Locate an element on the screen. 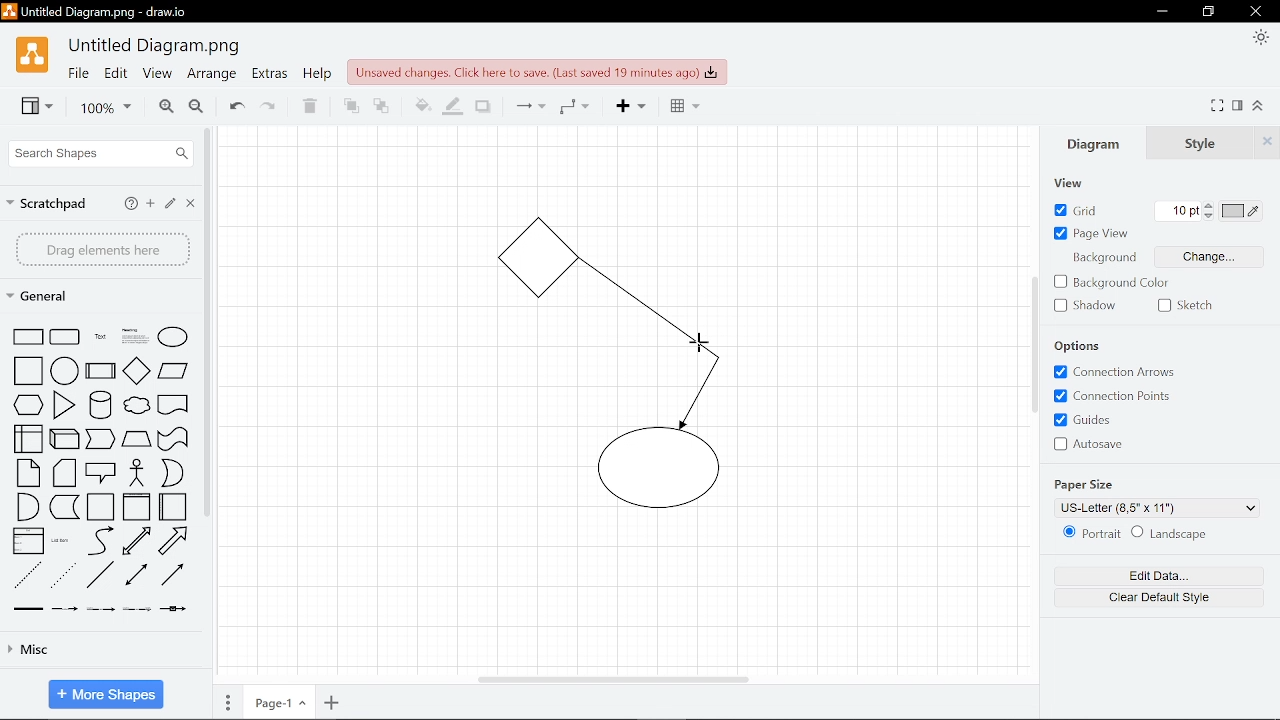  shape is located at coordinates (28, 473).